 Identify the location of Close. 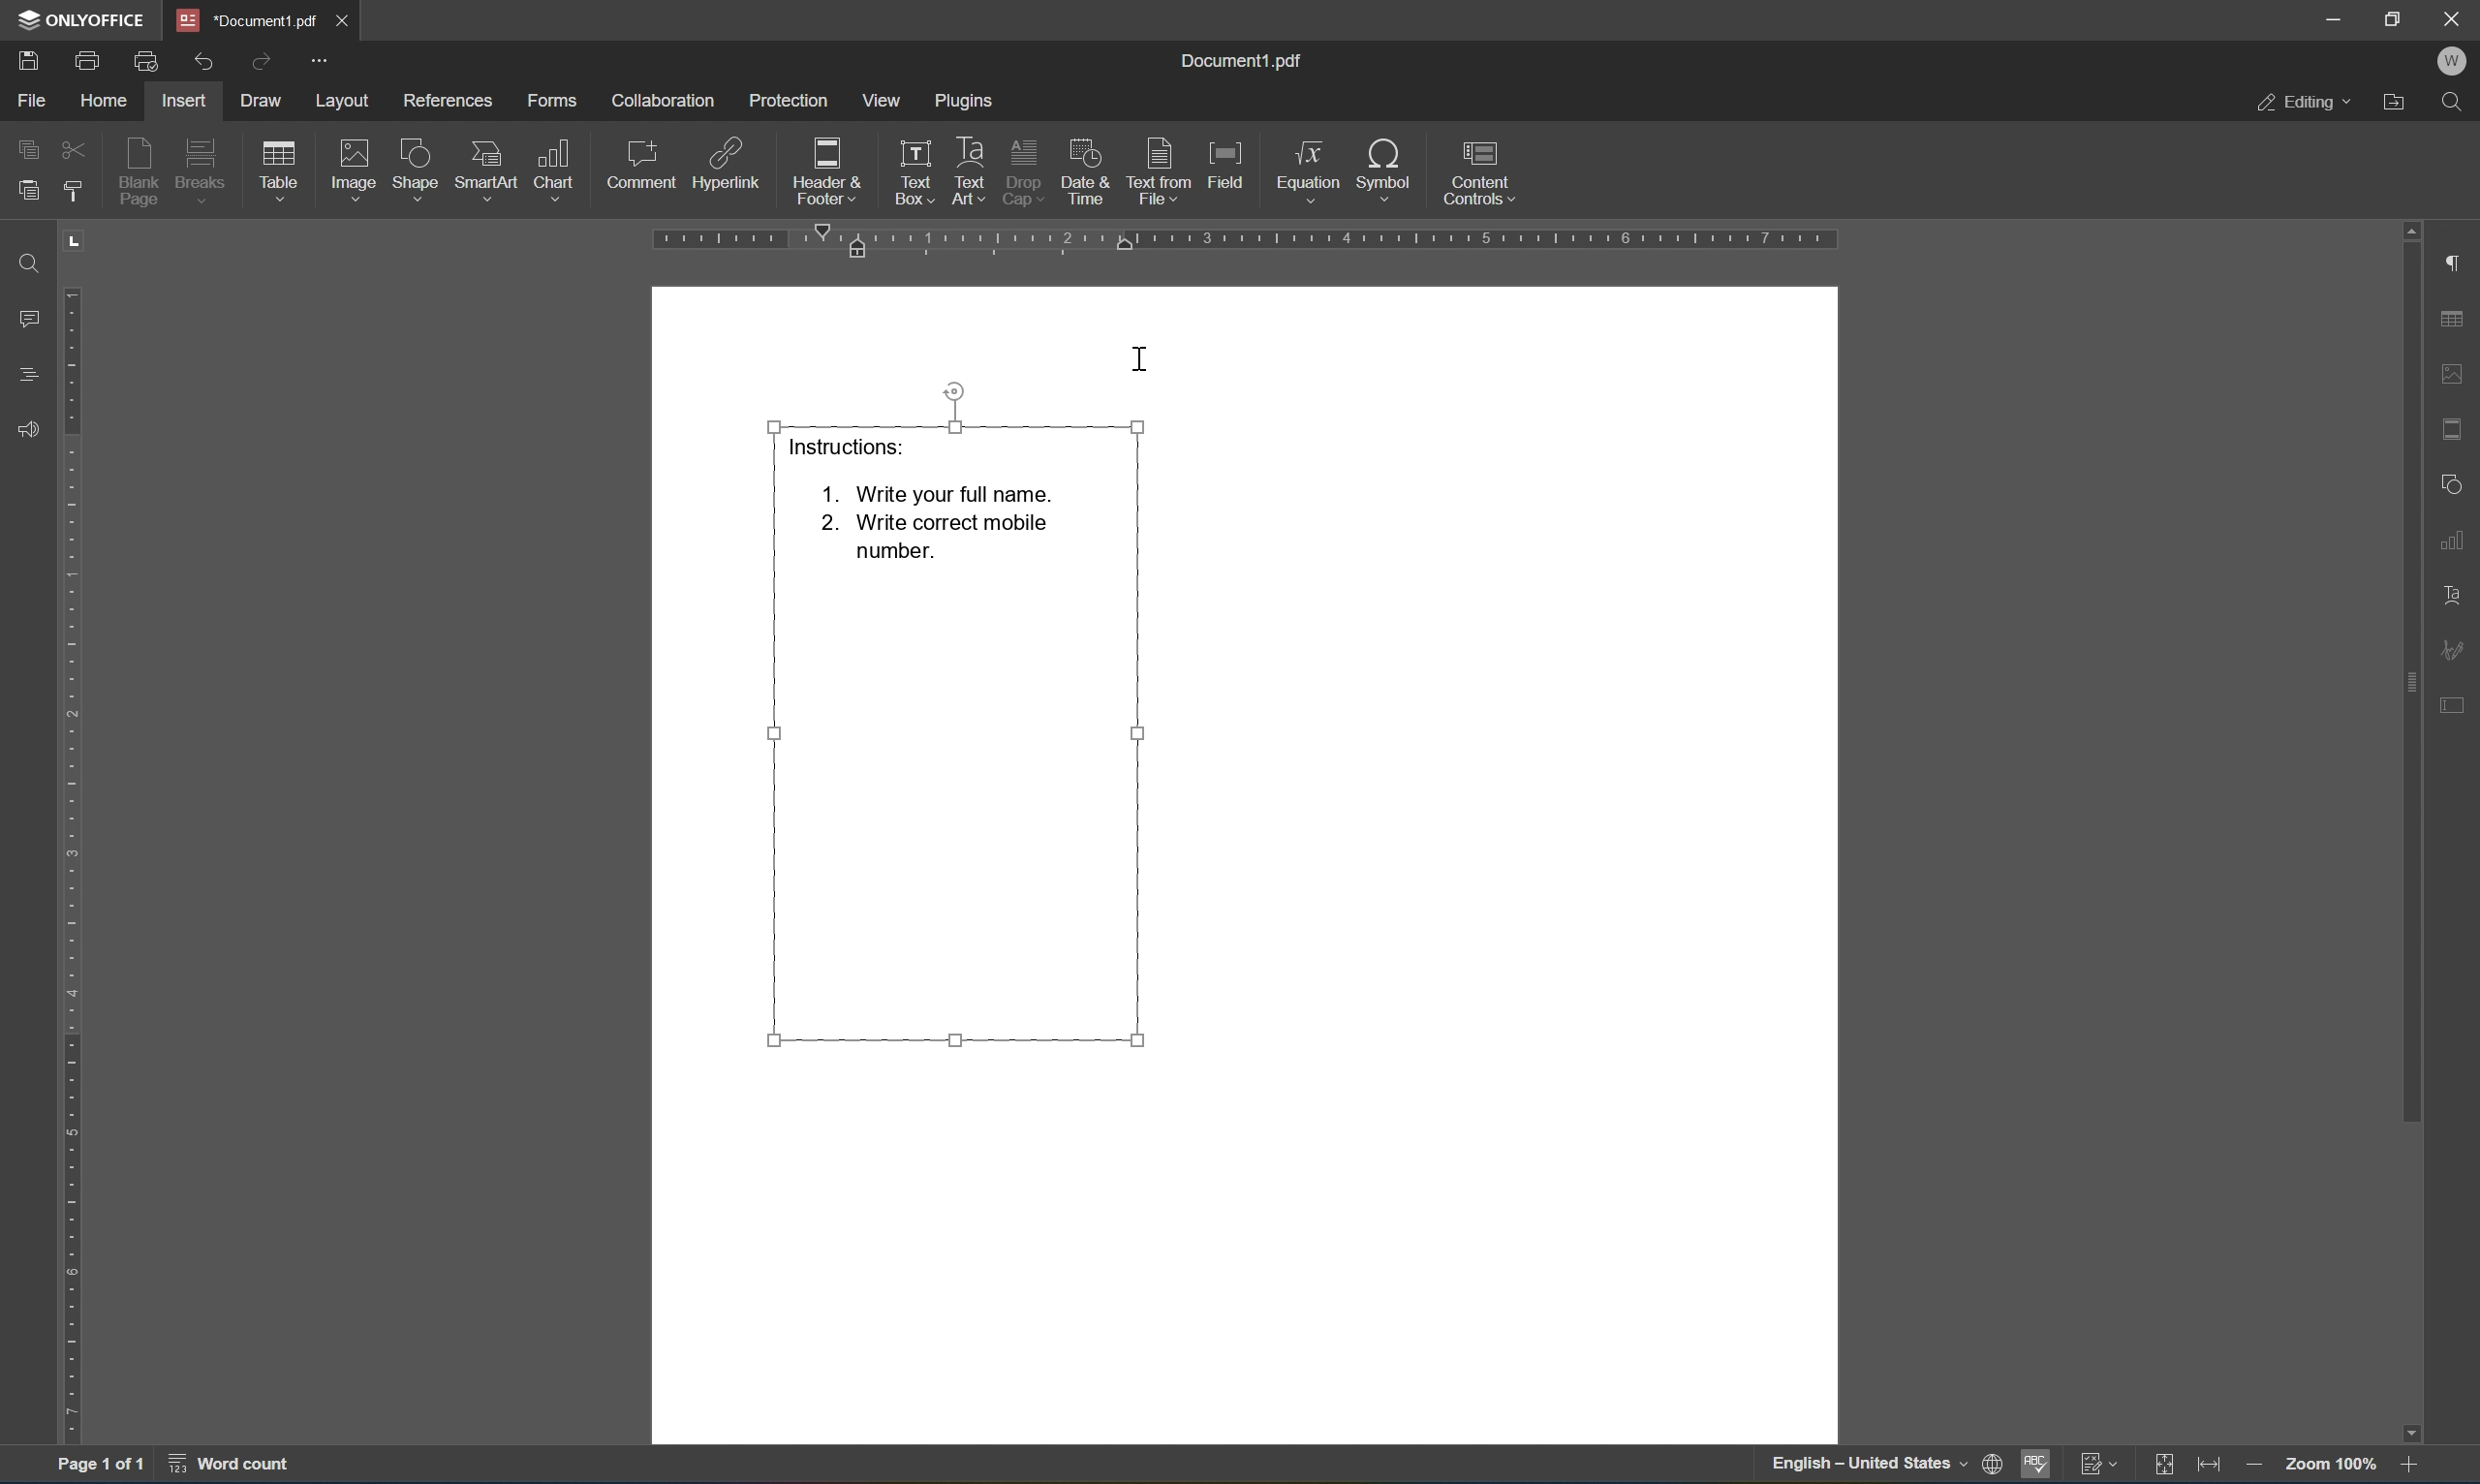
(345, 19).